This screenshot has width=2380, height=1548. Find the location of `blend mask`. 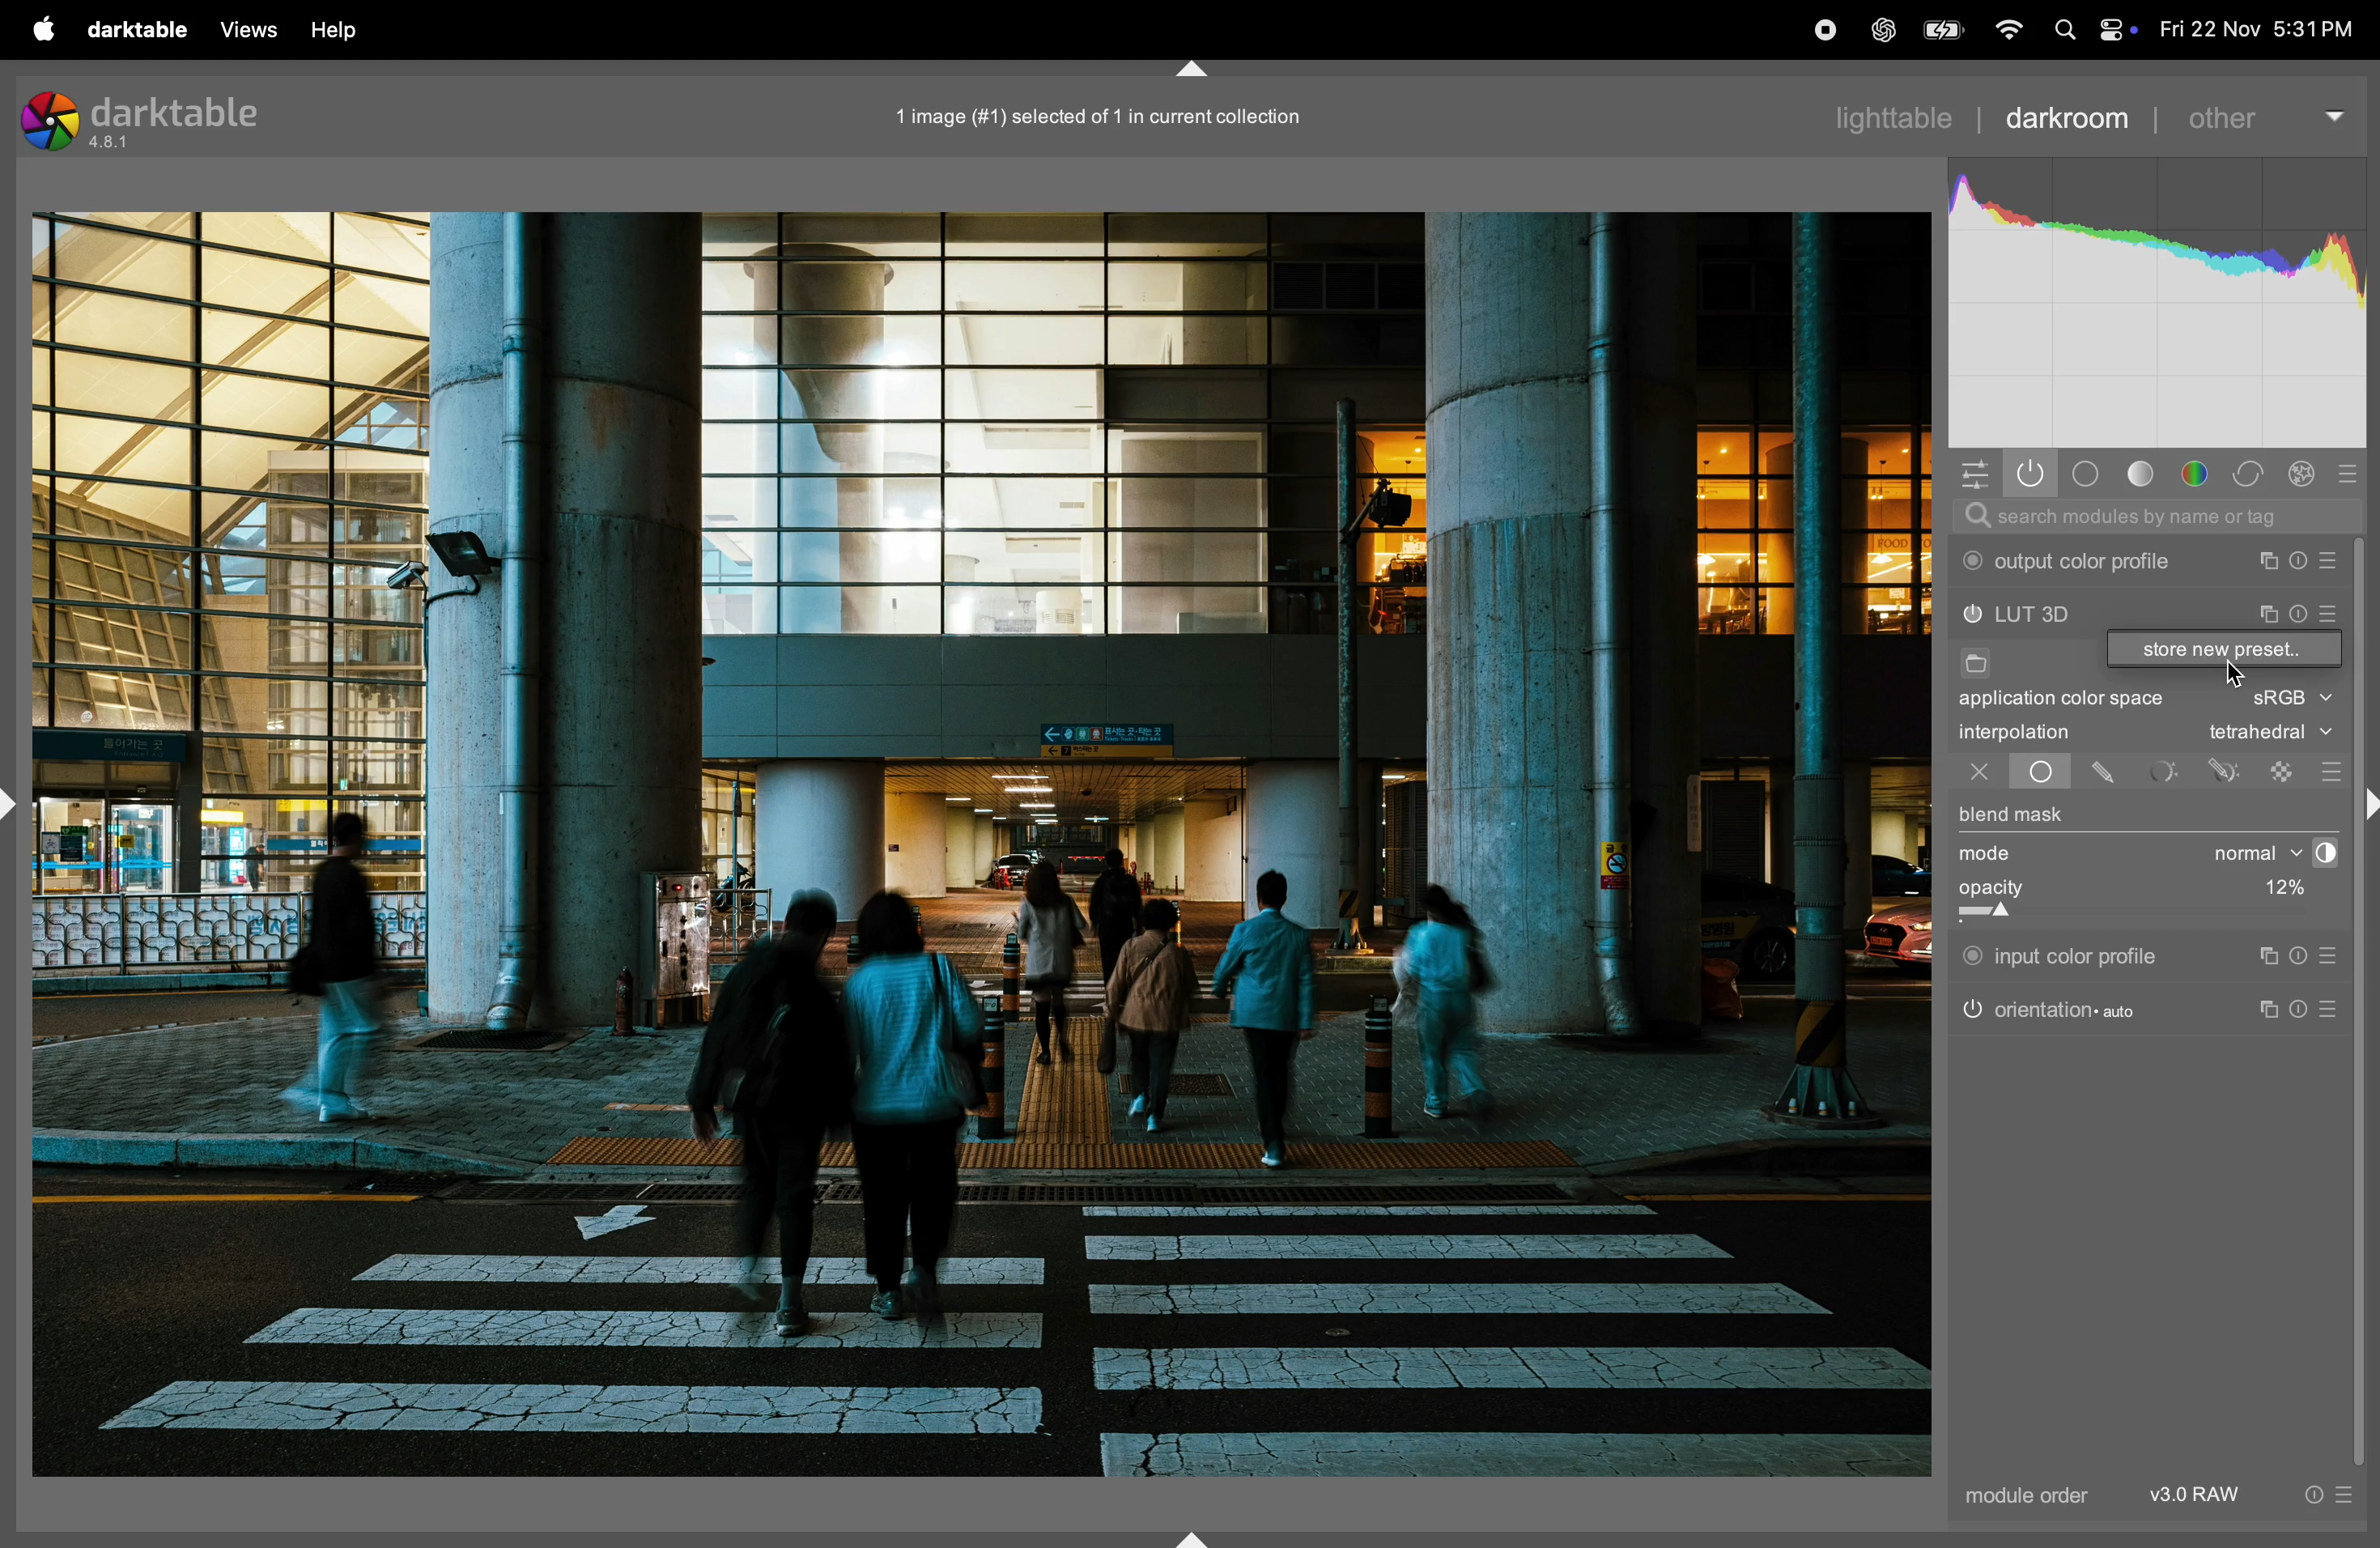

blend mask is located at coordinates (2013, 817).